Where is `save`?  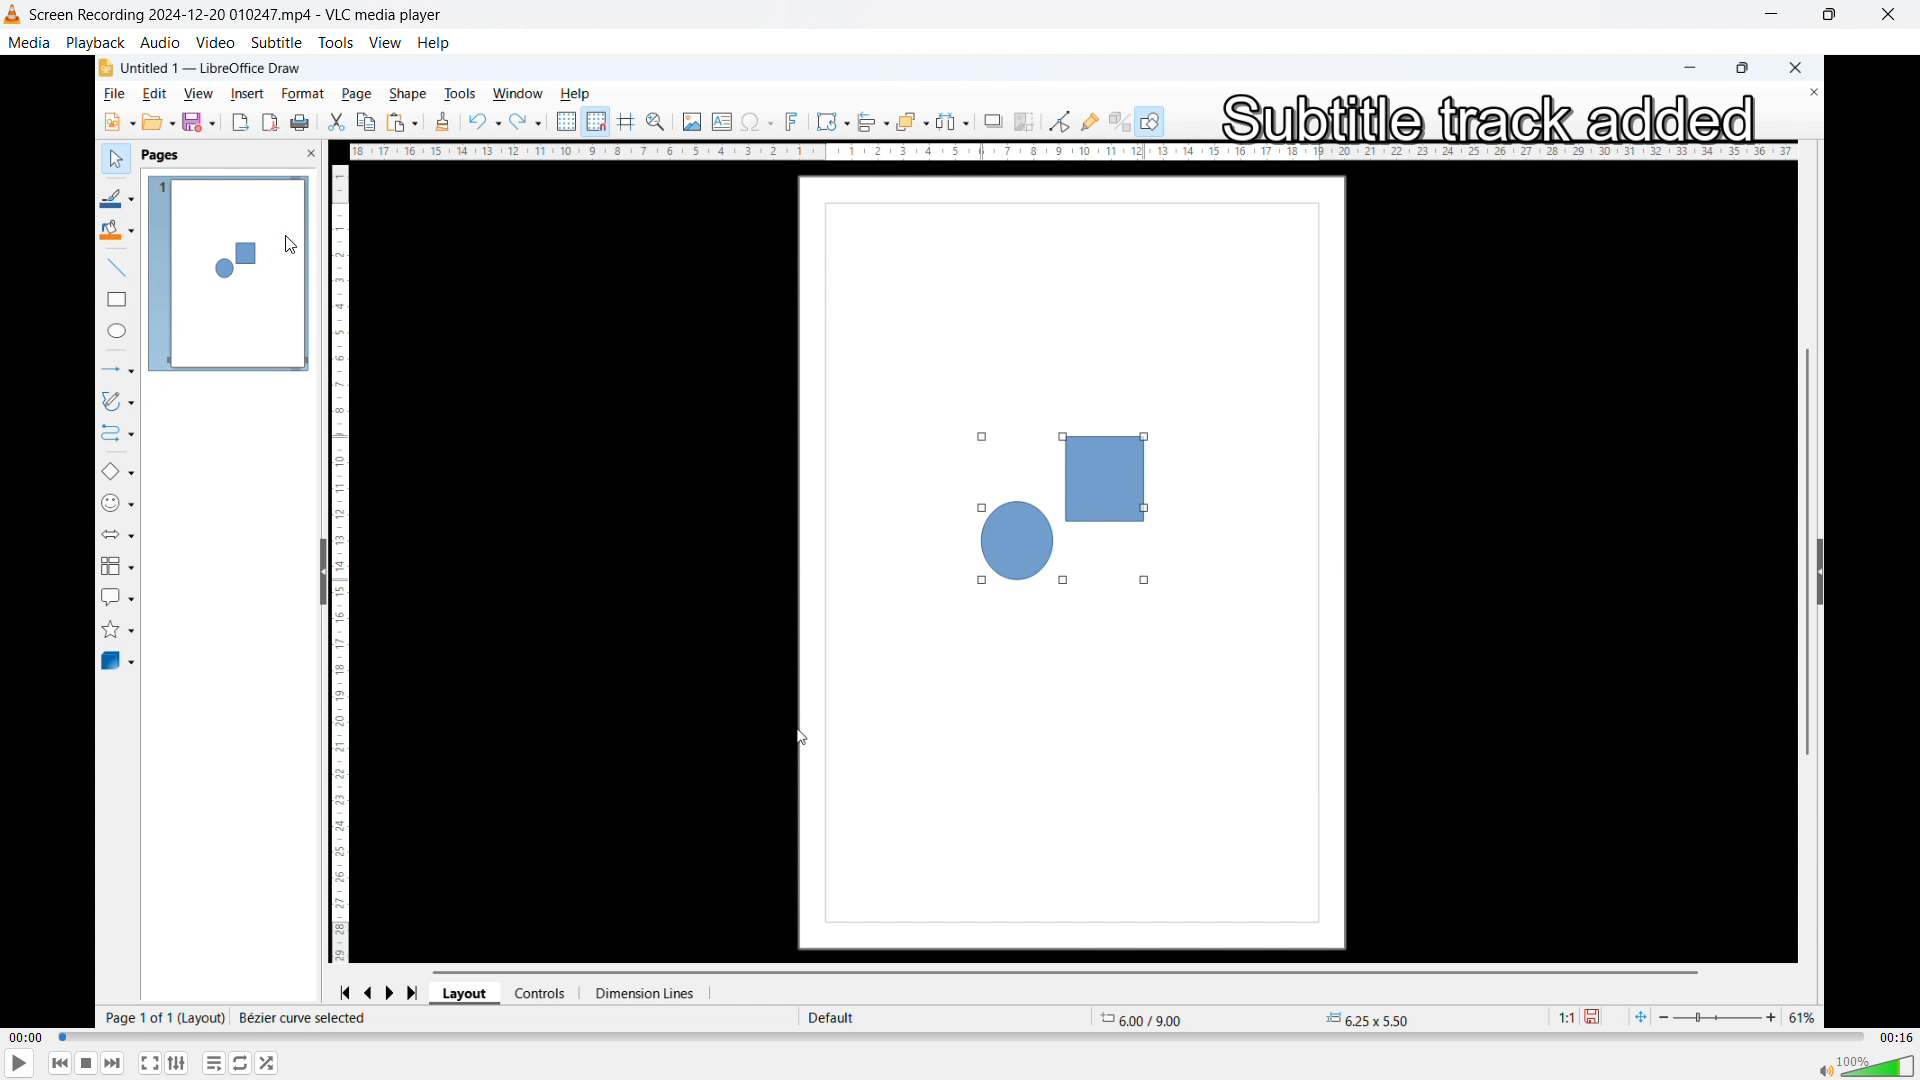 save is located at coordinates (200, 123).